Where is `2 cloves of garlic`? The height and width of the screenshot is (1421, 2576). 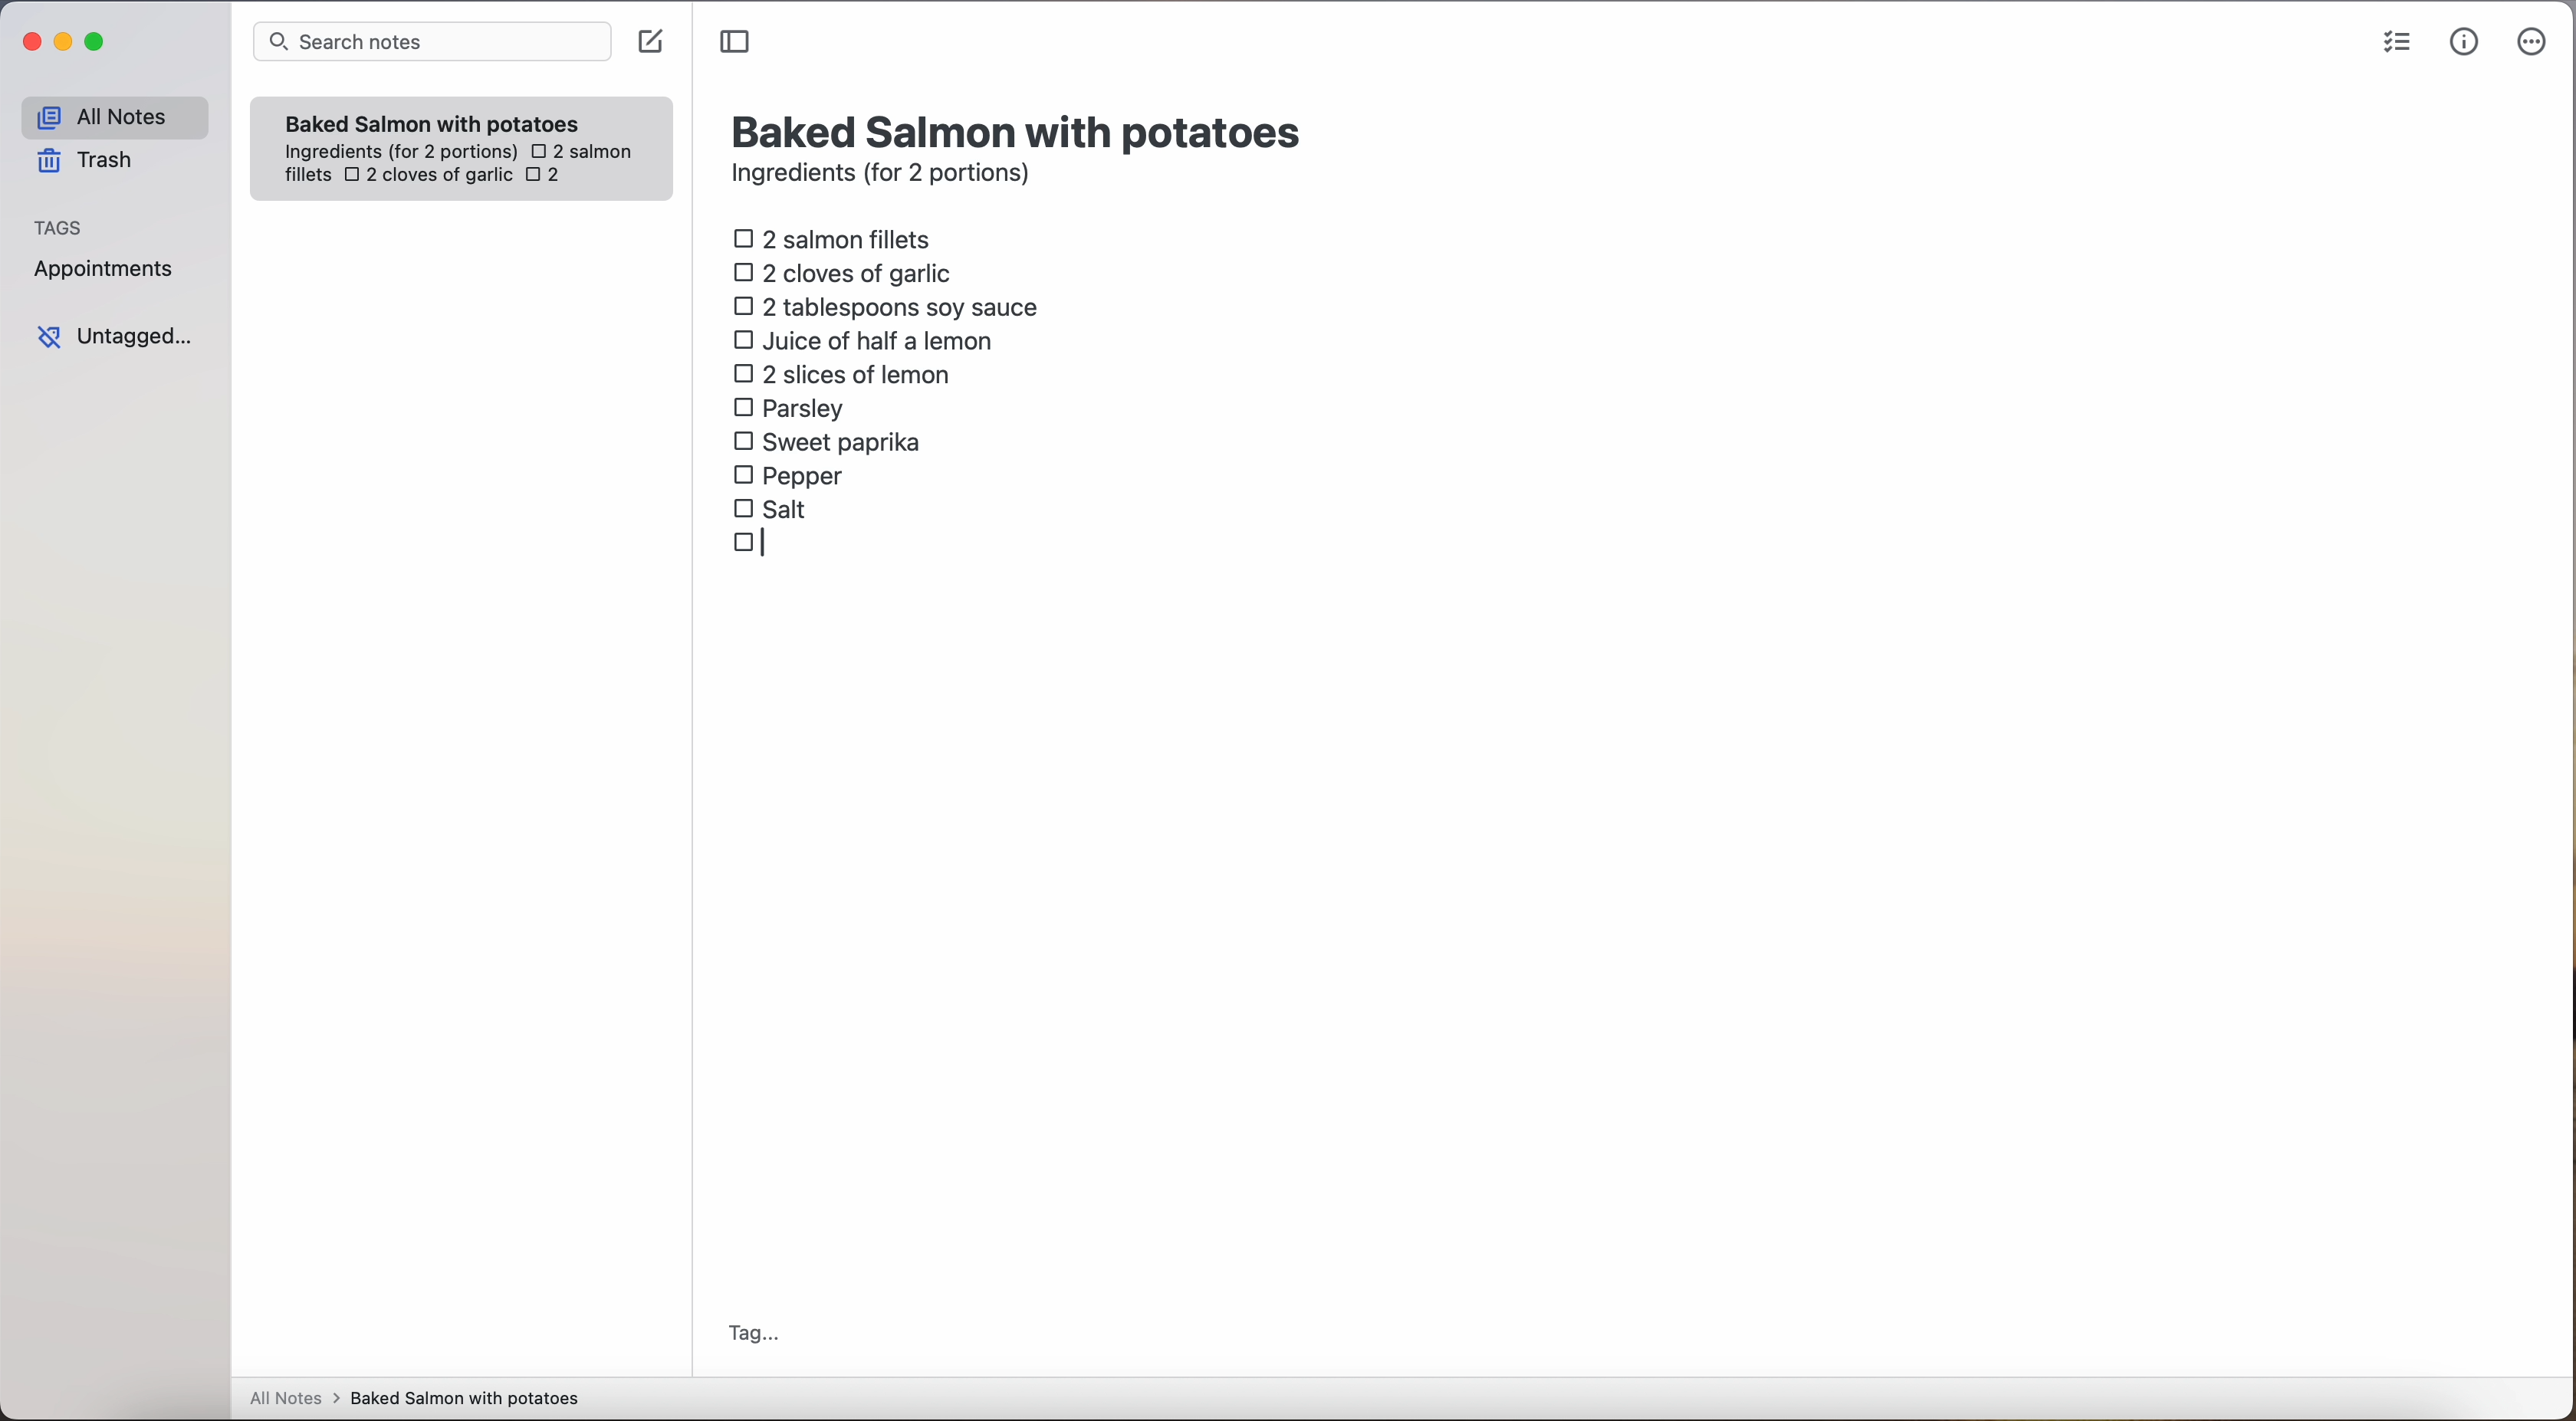
2 cloves of garlic is located at coordinates (848, 270).